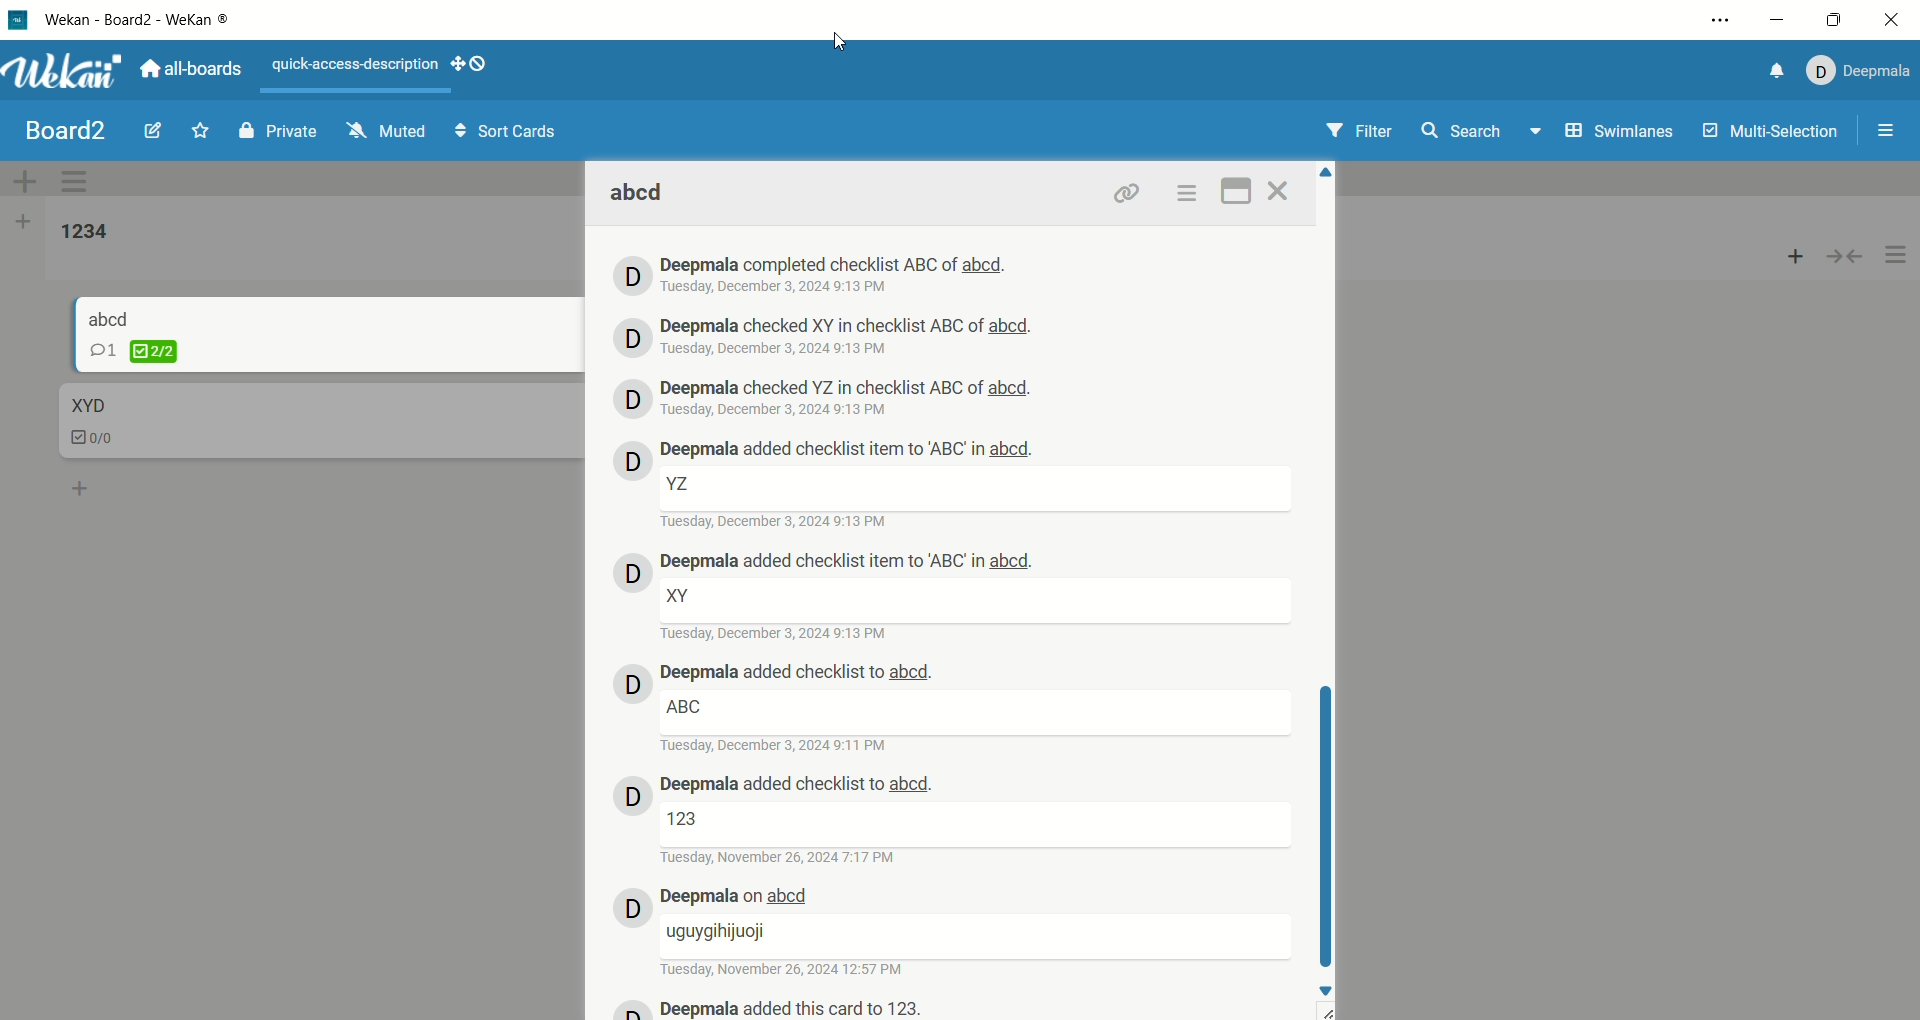  What do you see at coordinates (1328, 174) in the screenshot?
I see `Up` at bounding box center [1328, 174].